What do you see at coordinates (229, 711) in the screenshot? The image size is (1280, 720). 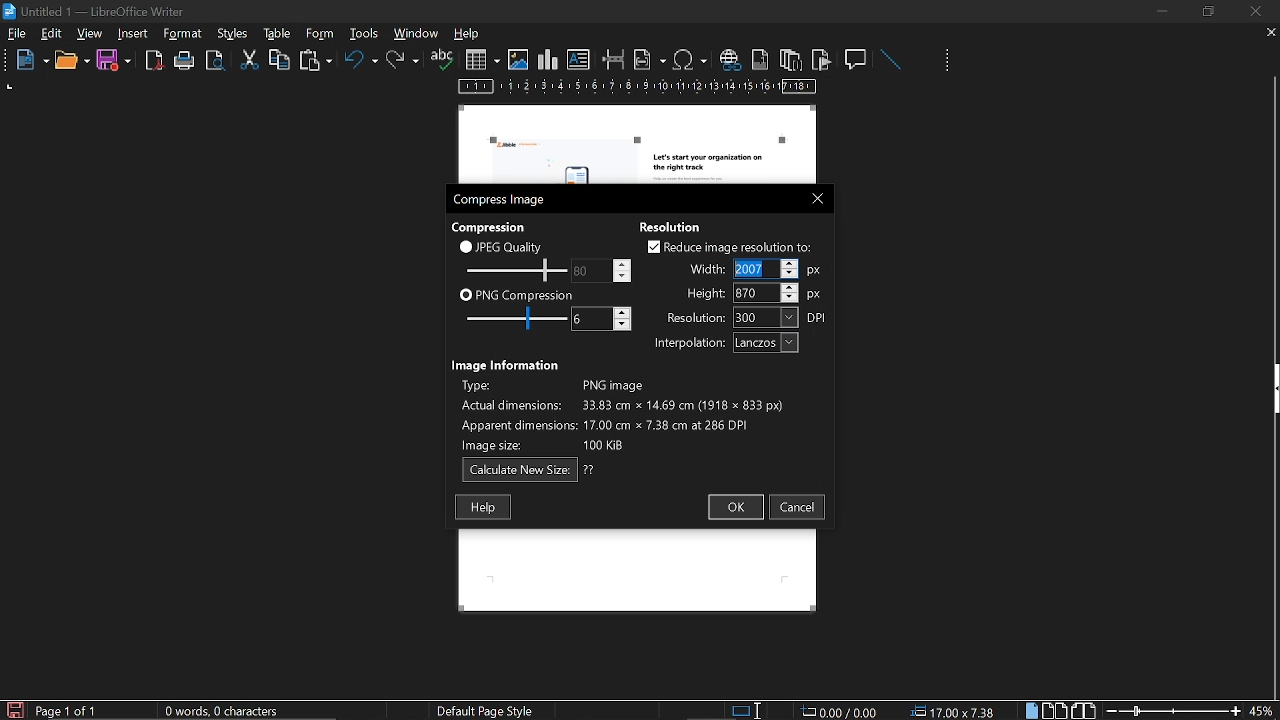 I see `word count` at bounding box center [229, 711].